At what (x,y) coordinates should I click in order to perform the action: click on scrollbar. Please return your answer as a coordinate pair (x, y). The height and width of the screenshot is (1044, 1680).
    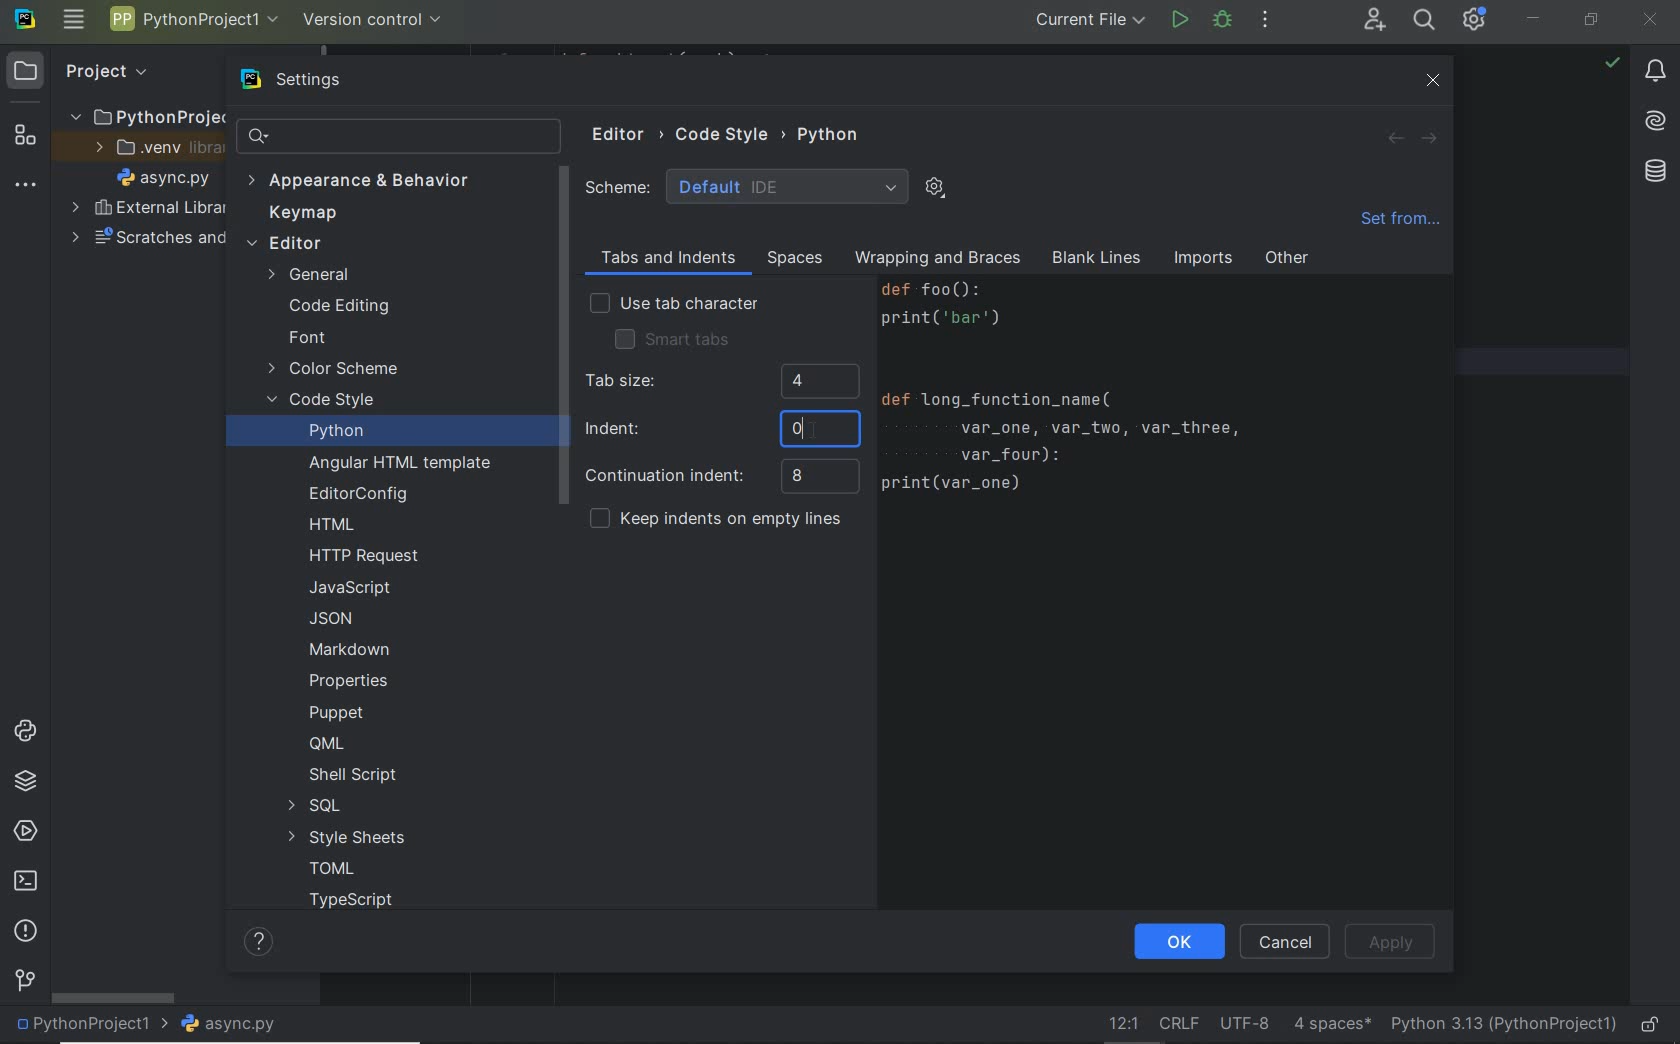
    Looking at the image, I should click on (112, 998).